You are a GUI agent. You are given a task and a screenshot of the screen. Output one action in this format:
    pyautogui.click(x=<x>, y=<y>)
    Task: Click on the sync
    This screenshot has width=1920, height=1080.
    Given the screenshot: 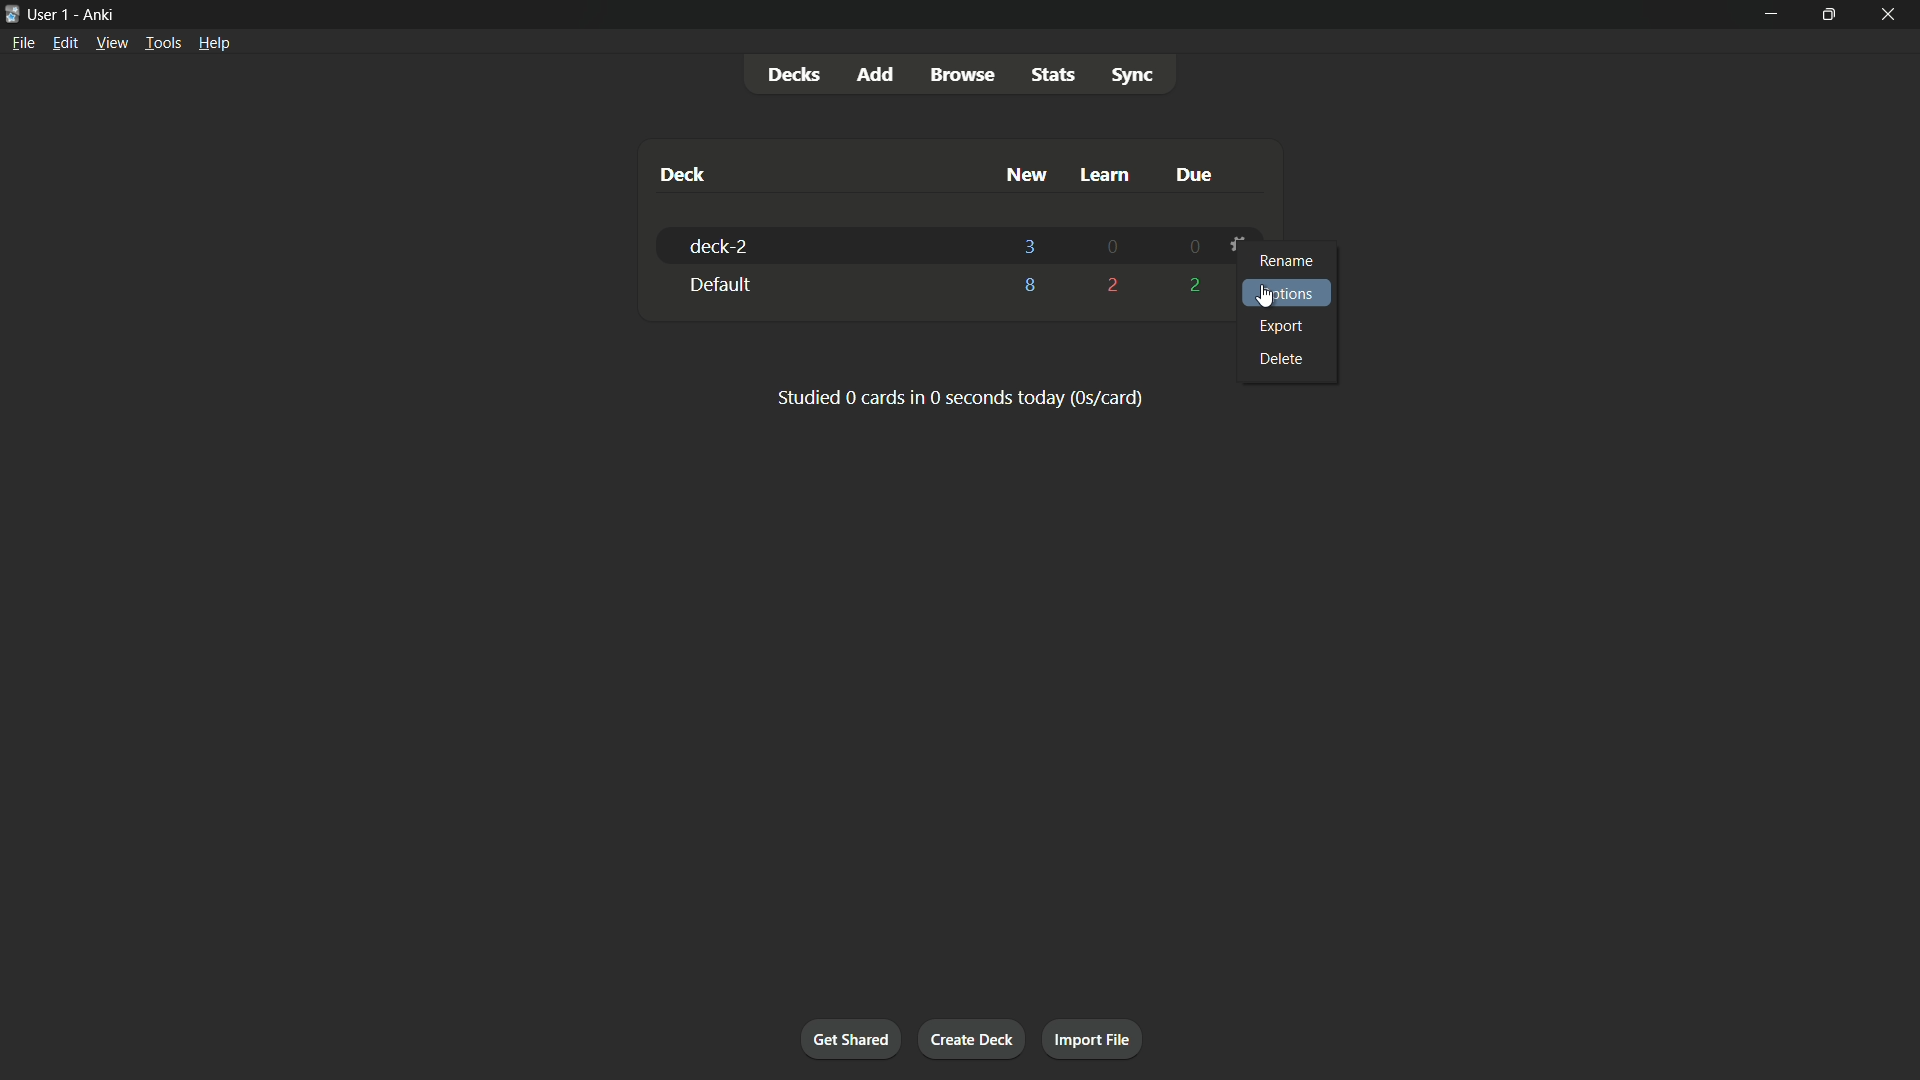 What is the action you would take?
    pyautogui.click(x=1133, y=77)
    